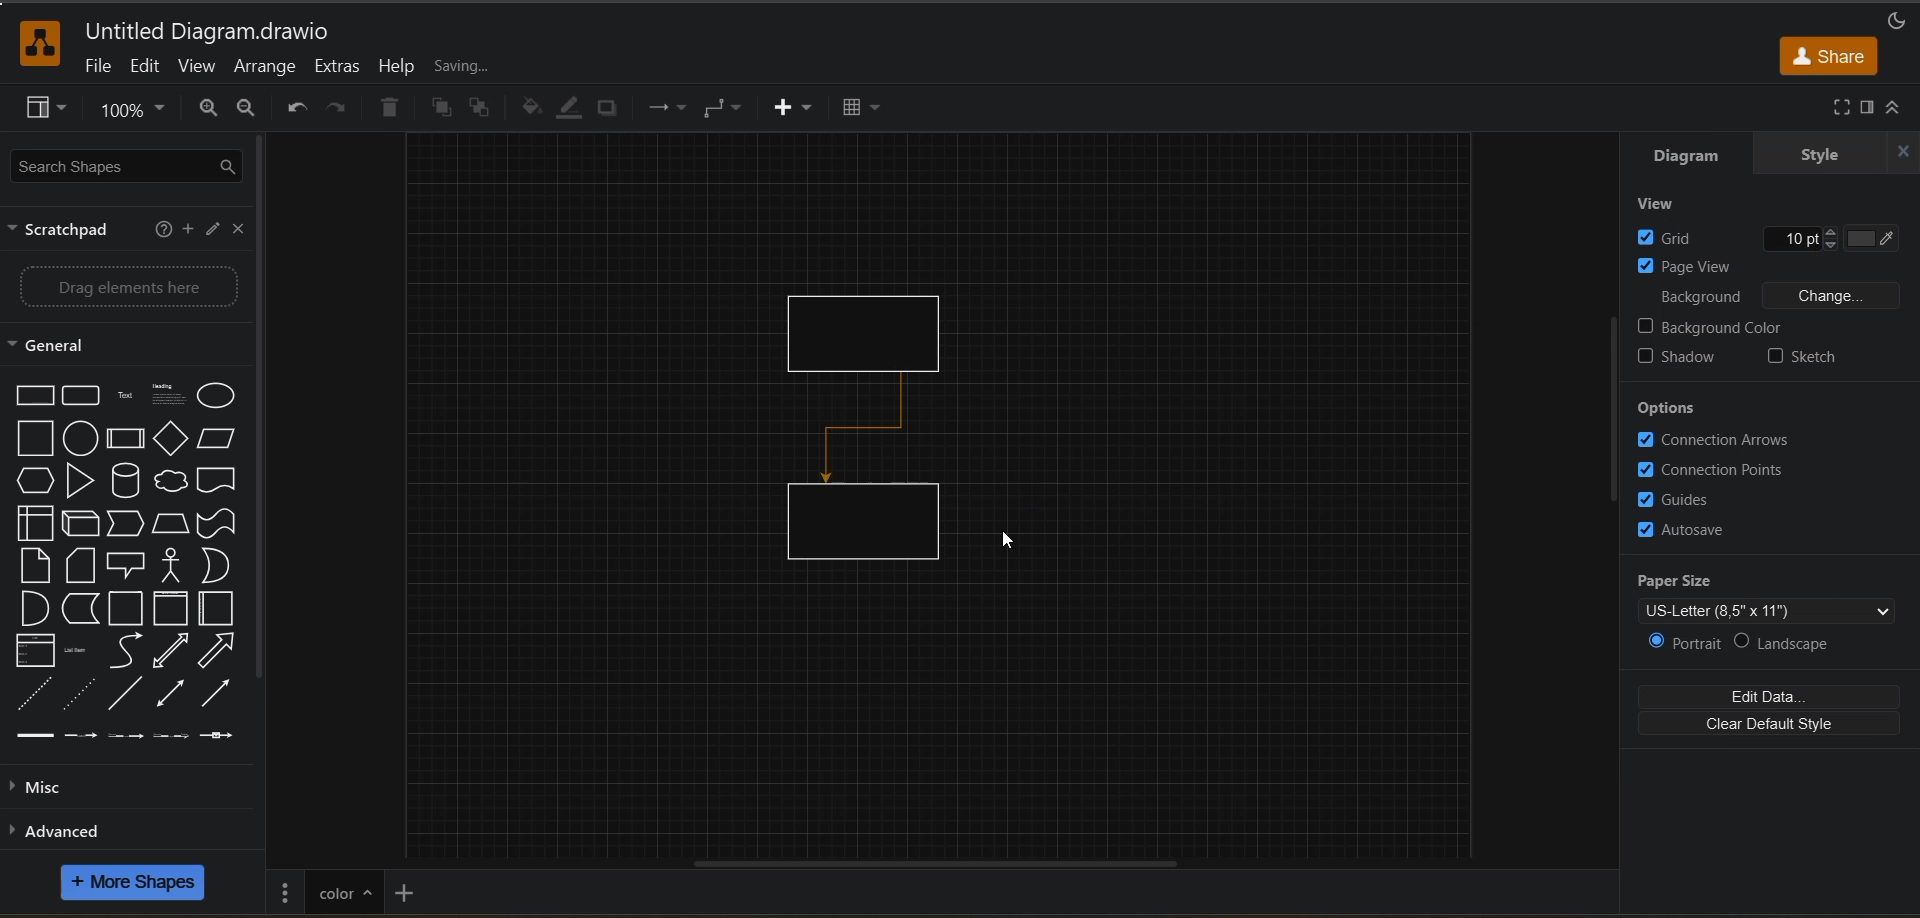 This screenshot has width=1920, height=918. Describe the element at coordinates (437, 108) in the screenshot. I see `to front` at that location.